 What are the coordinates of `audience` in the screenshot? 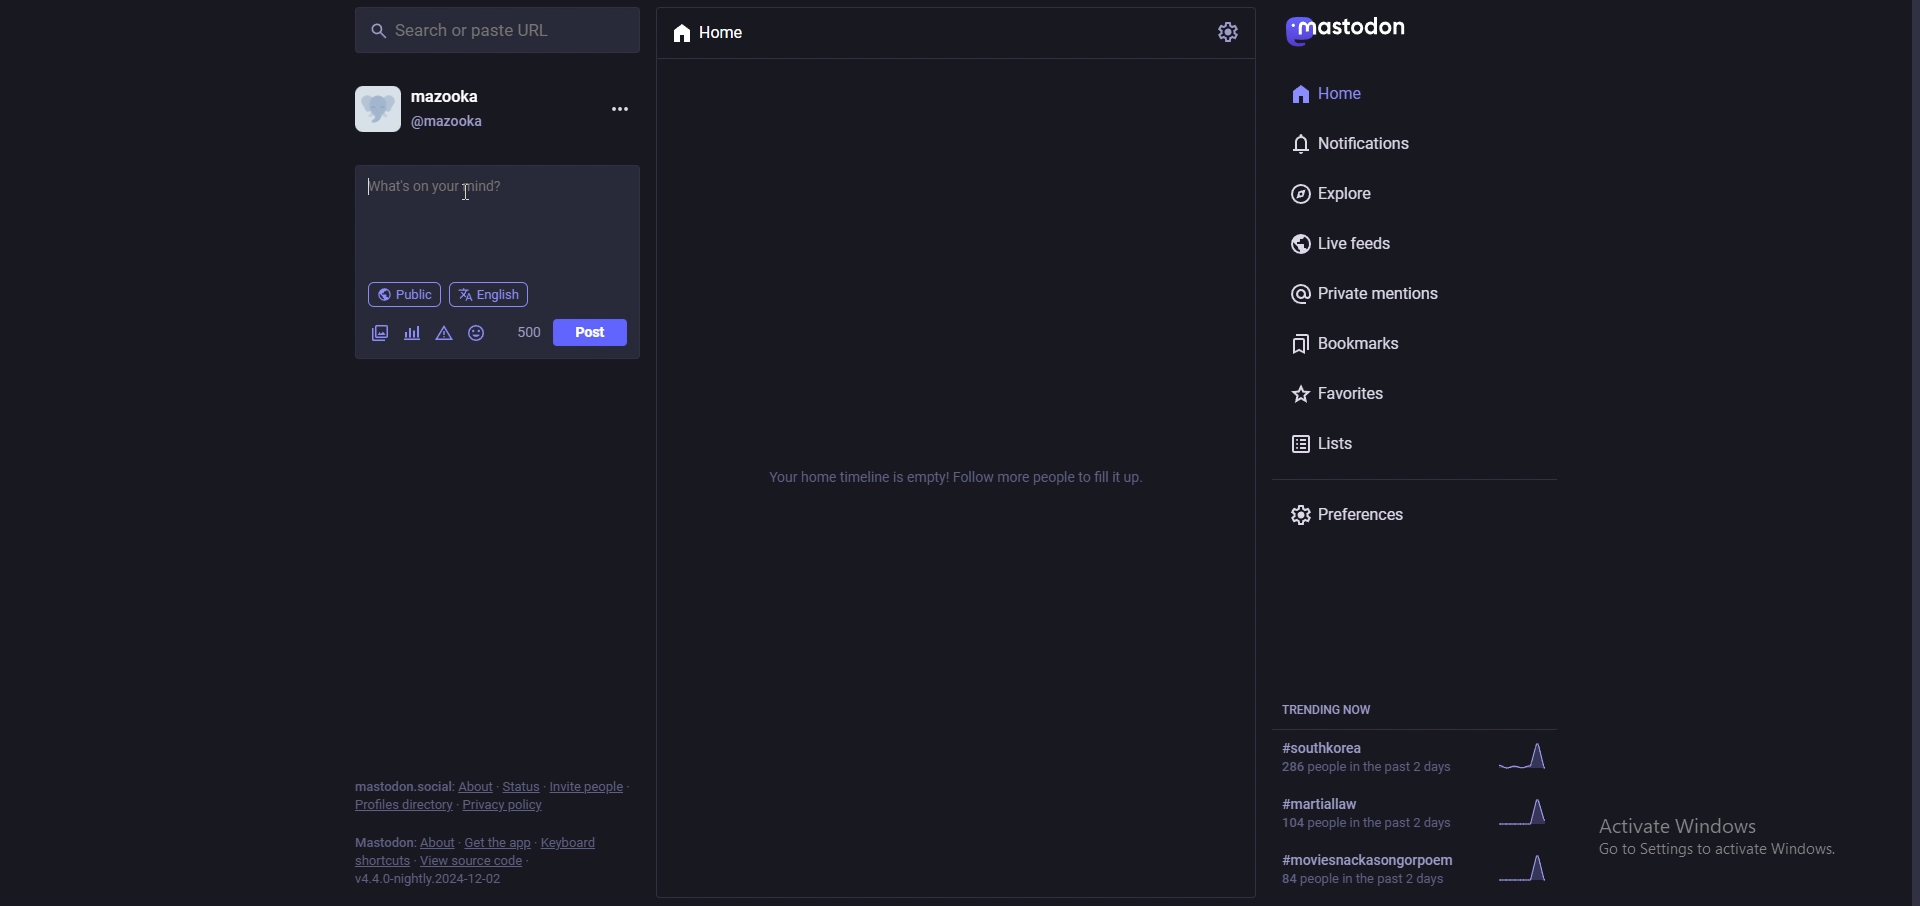 It's located at (404, 294).